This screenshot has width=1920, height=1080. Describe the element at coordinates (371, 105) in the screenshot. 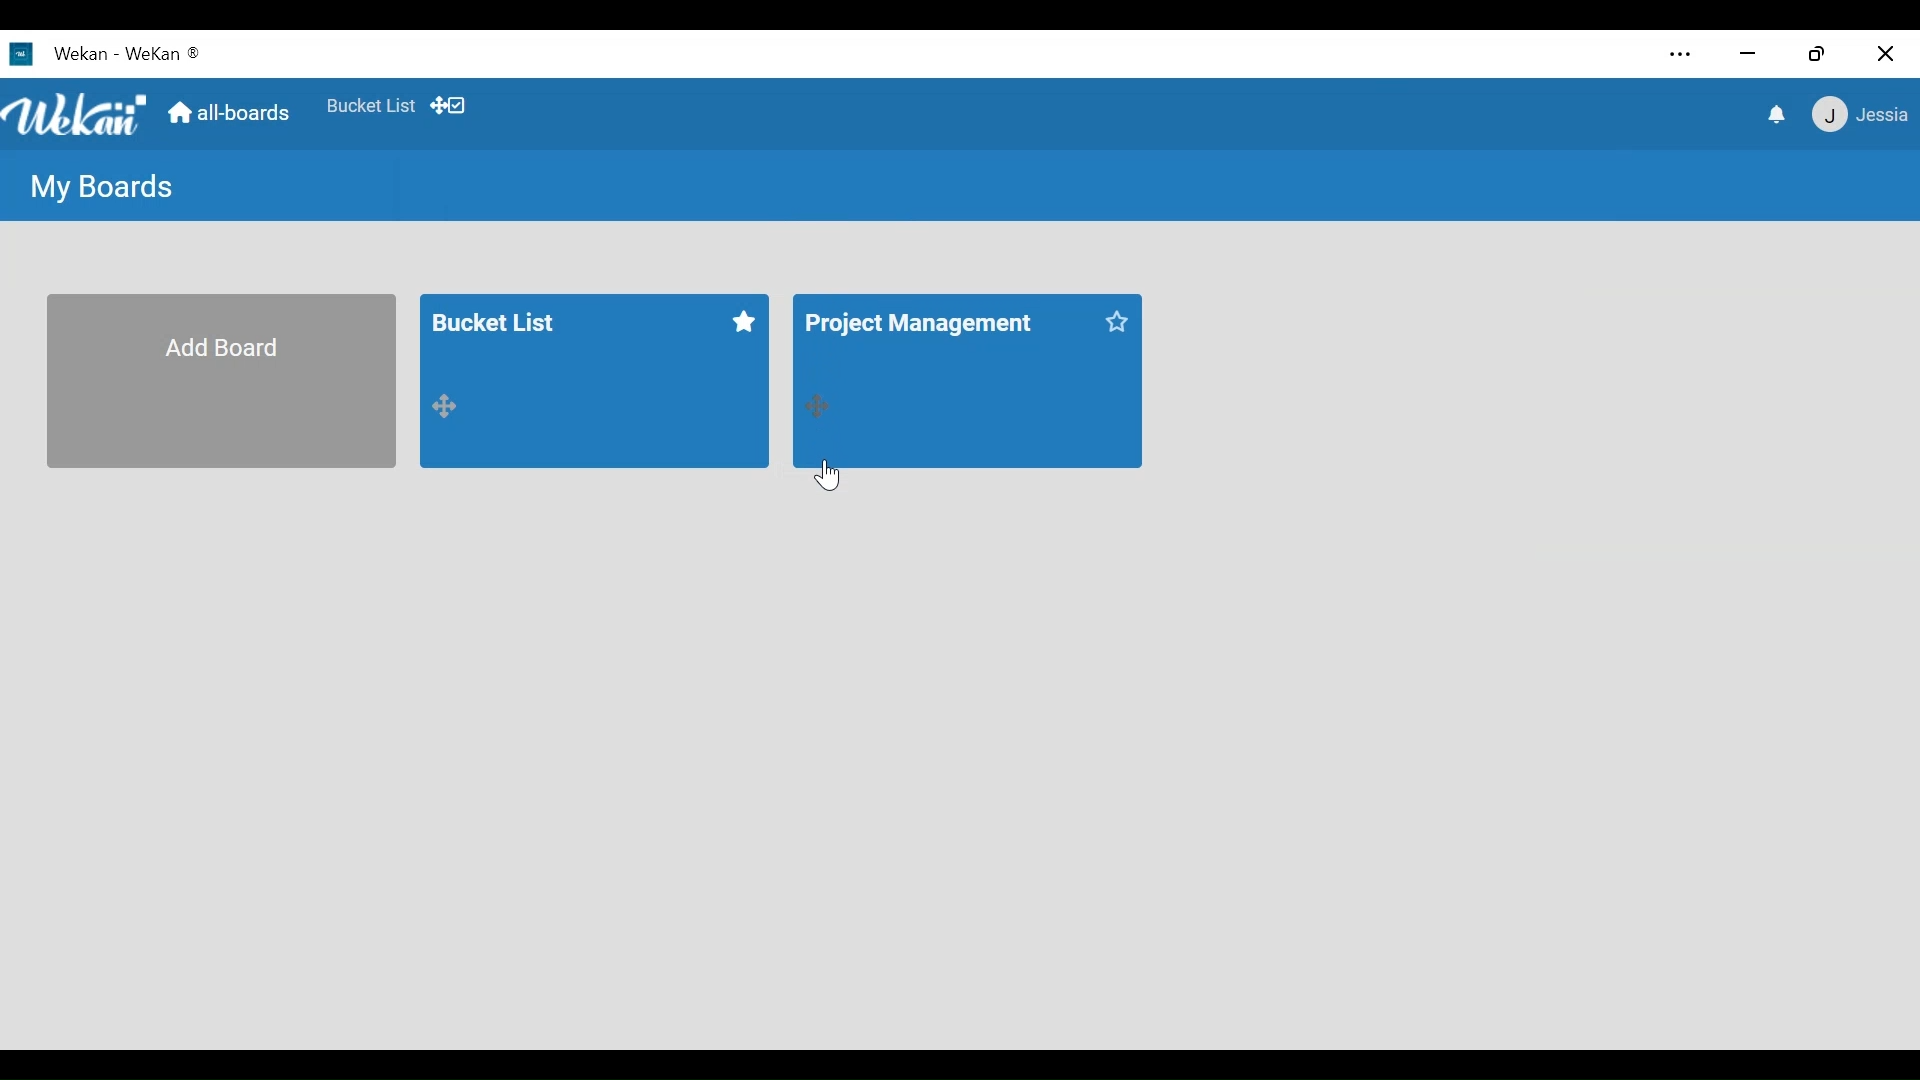

I see `Favorite` at that location.